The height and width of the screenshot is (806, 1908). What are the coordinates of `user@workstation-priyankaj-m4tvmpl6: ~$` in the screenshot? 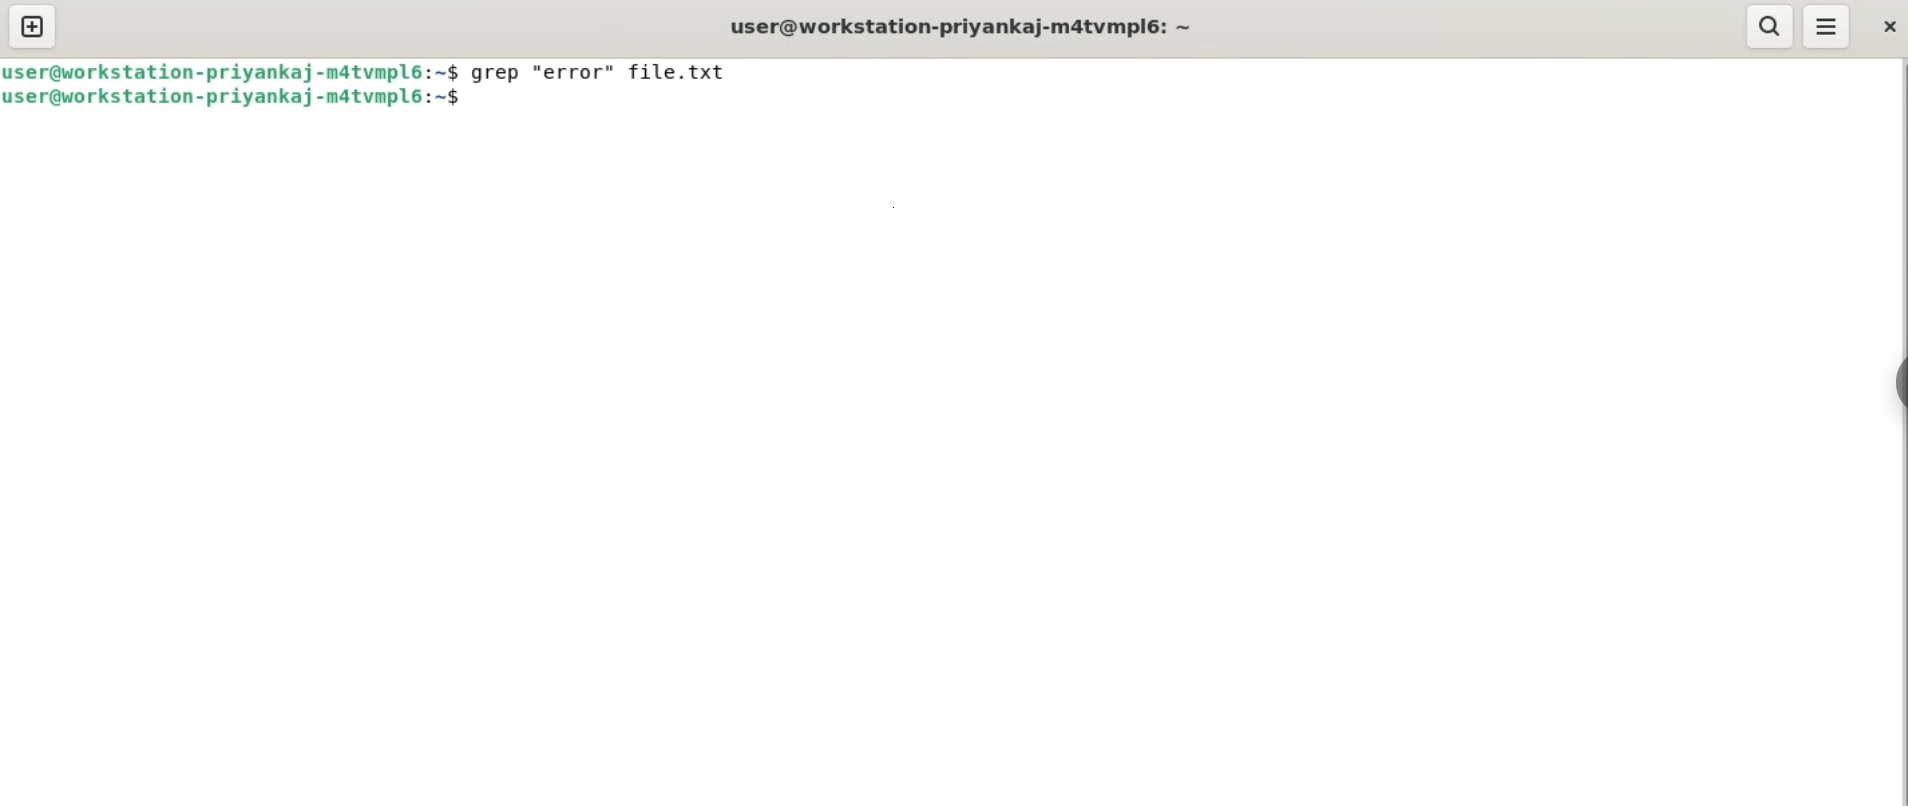 It's located at (237, 97).